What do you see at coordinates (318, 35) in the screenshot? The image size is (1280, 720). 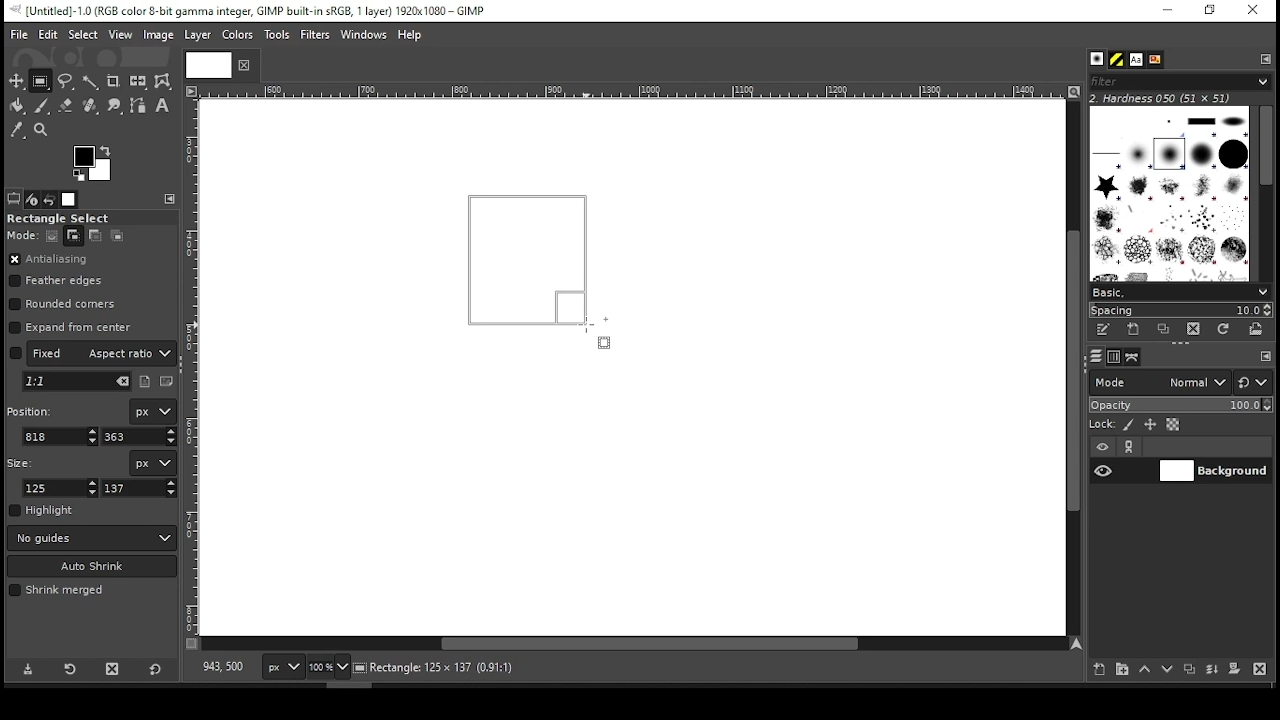 I see `filters` at bounding box center [318, 35].